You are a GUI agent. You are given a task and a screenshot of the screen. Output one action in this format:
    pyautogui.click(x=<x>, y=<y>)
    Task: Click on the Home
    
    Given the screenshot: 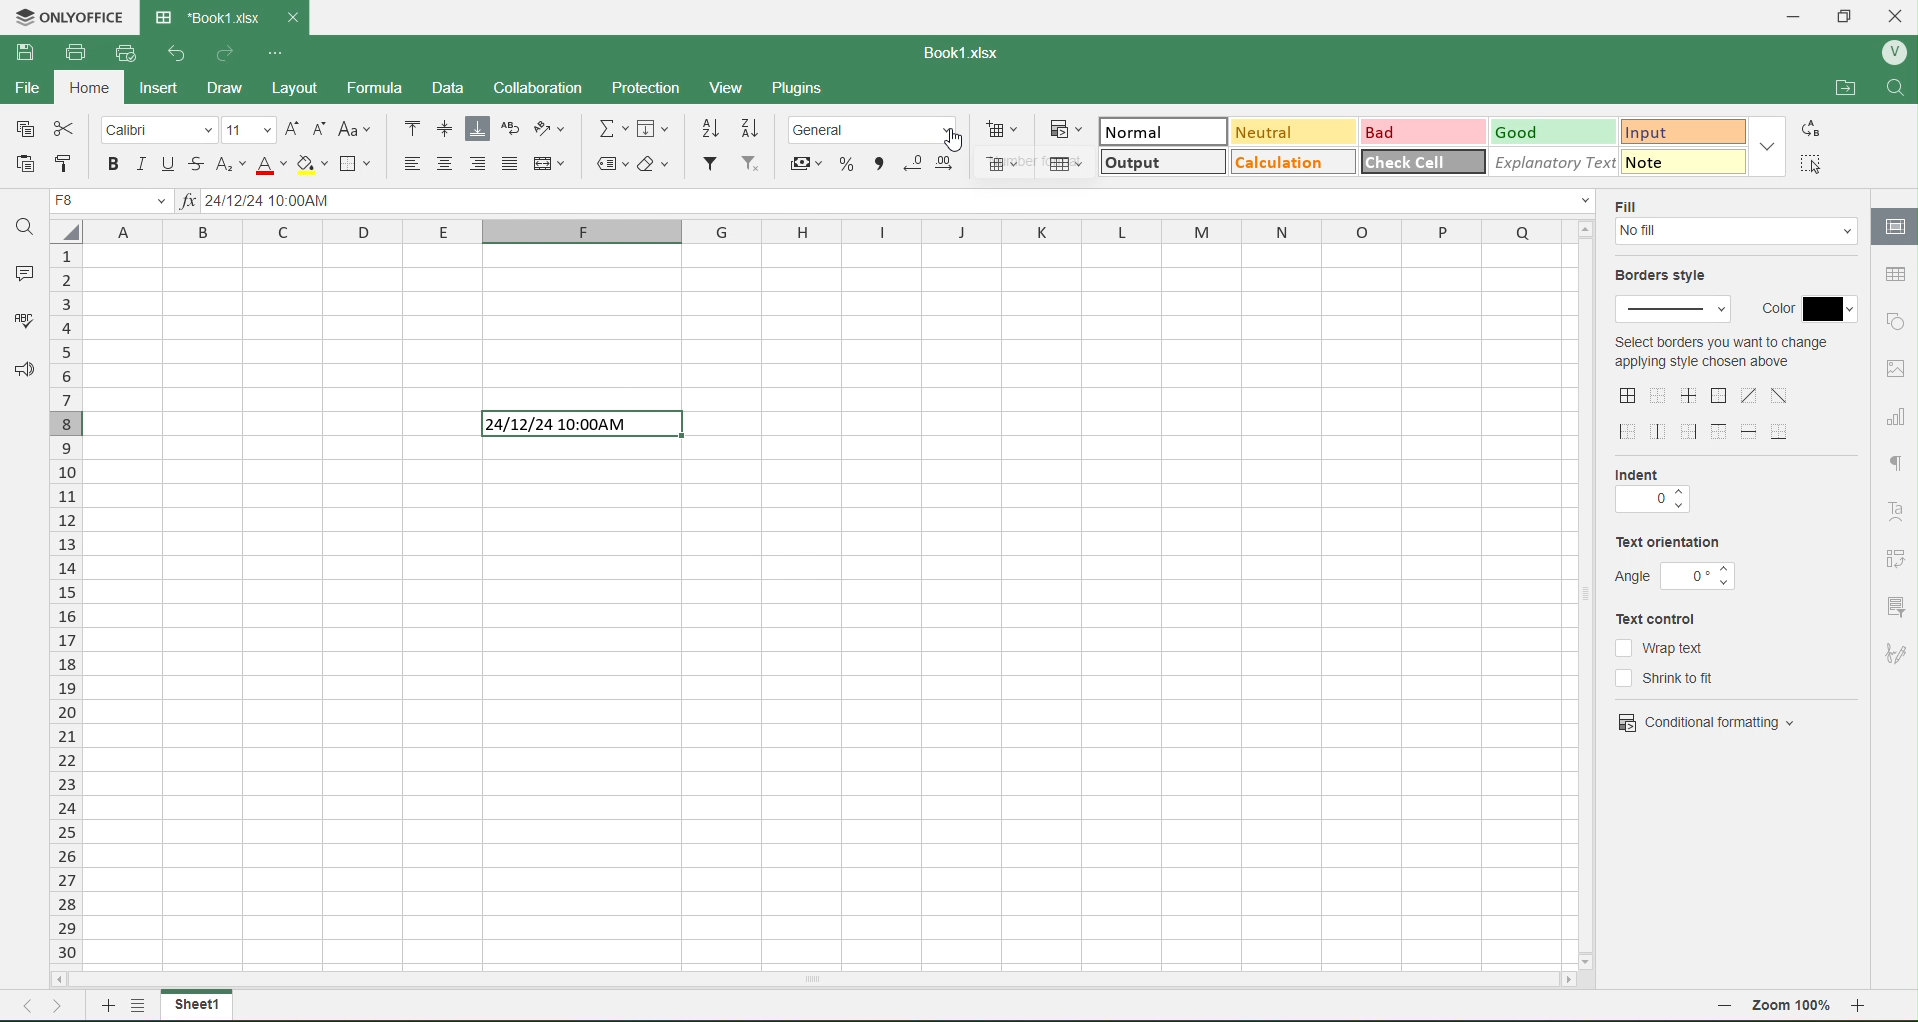 What is the action you would take?
    pyautogui.click(x=97, y=91)
    